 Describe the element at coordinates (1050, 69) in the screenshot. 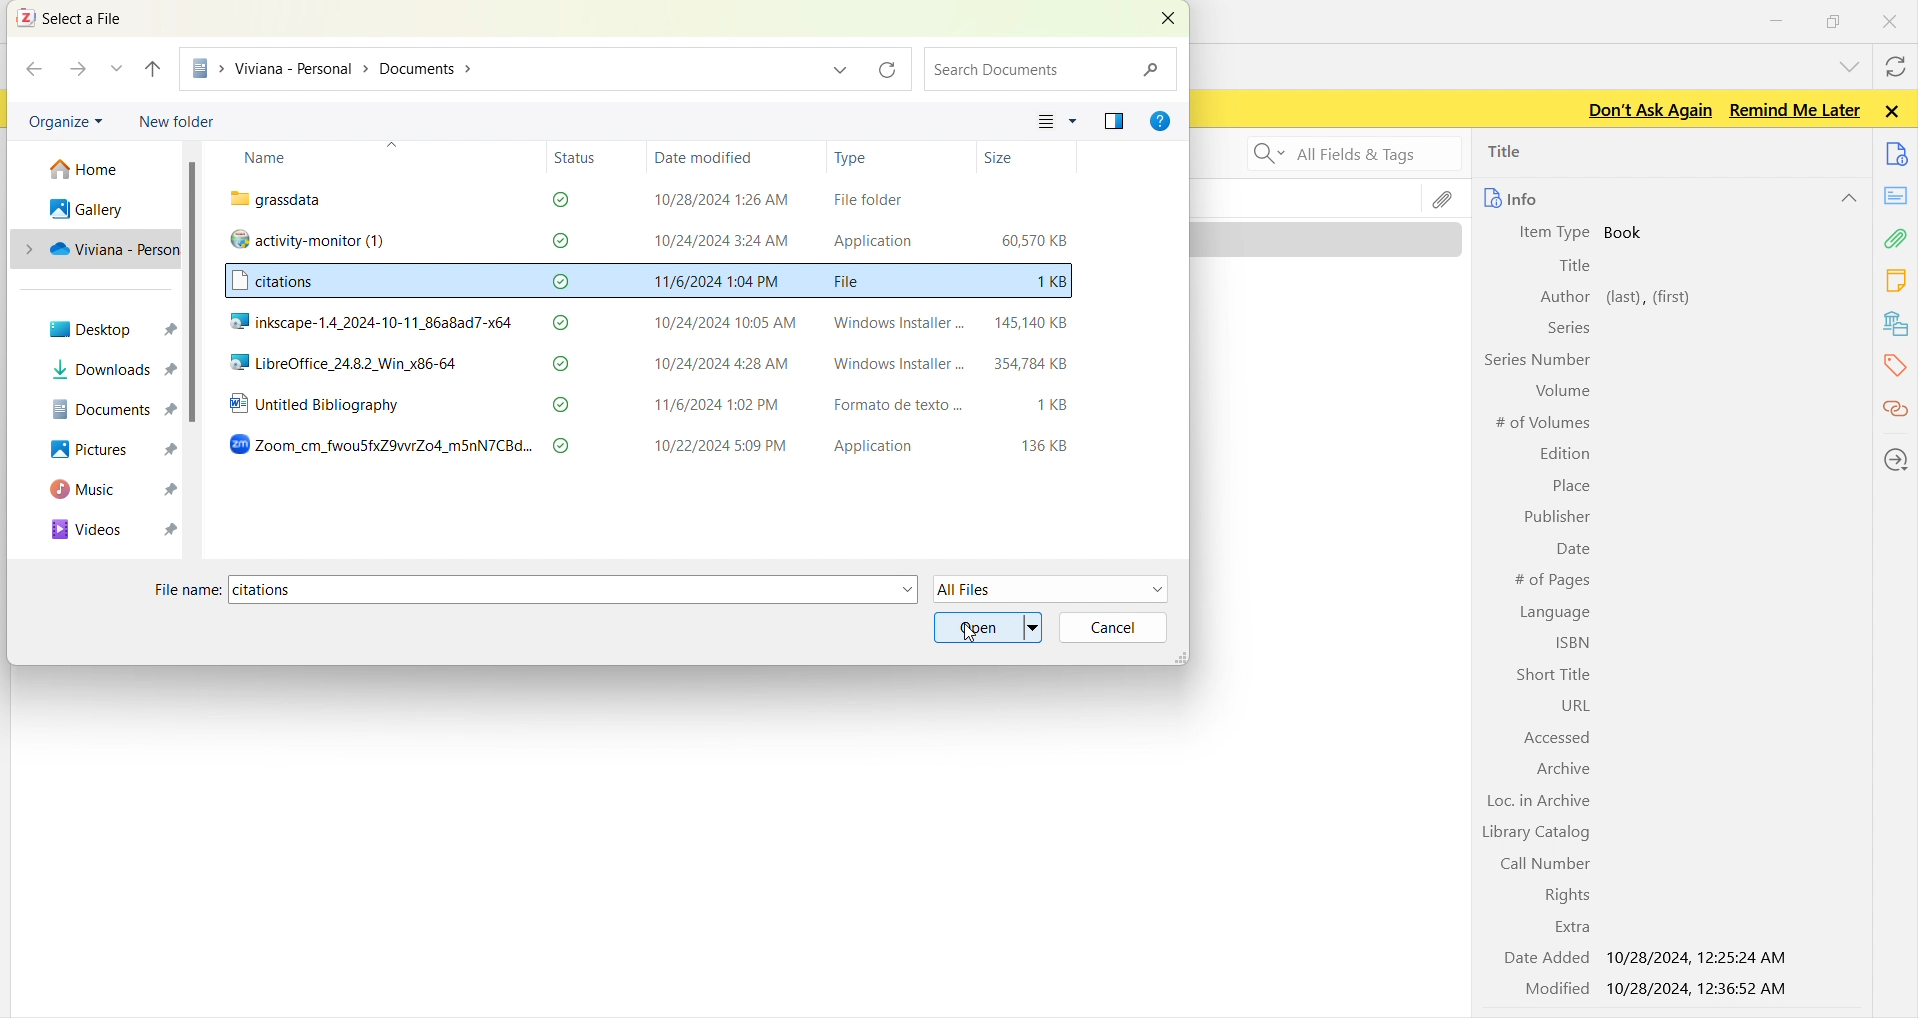

I see `search documents` at that location.